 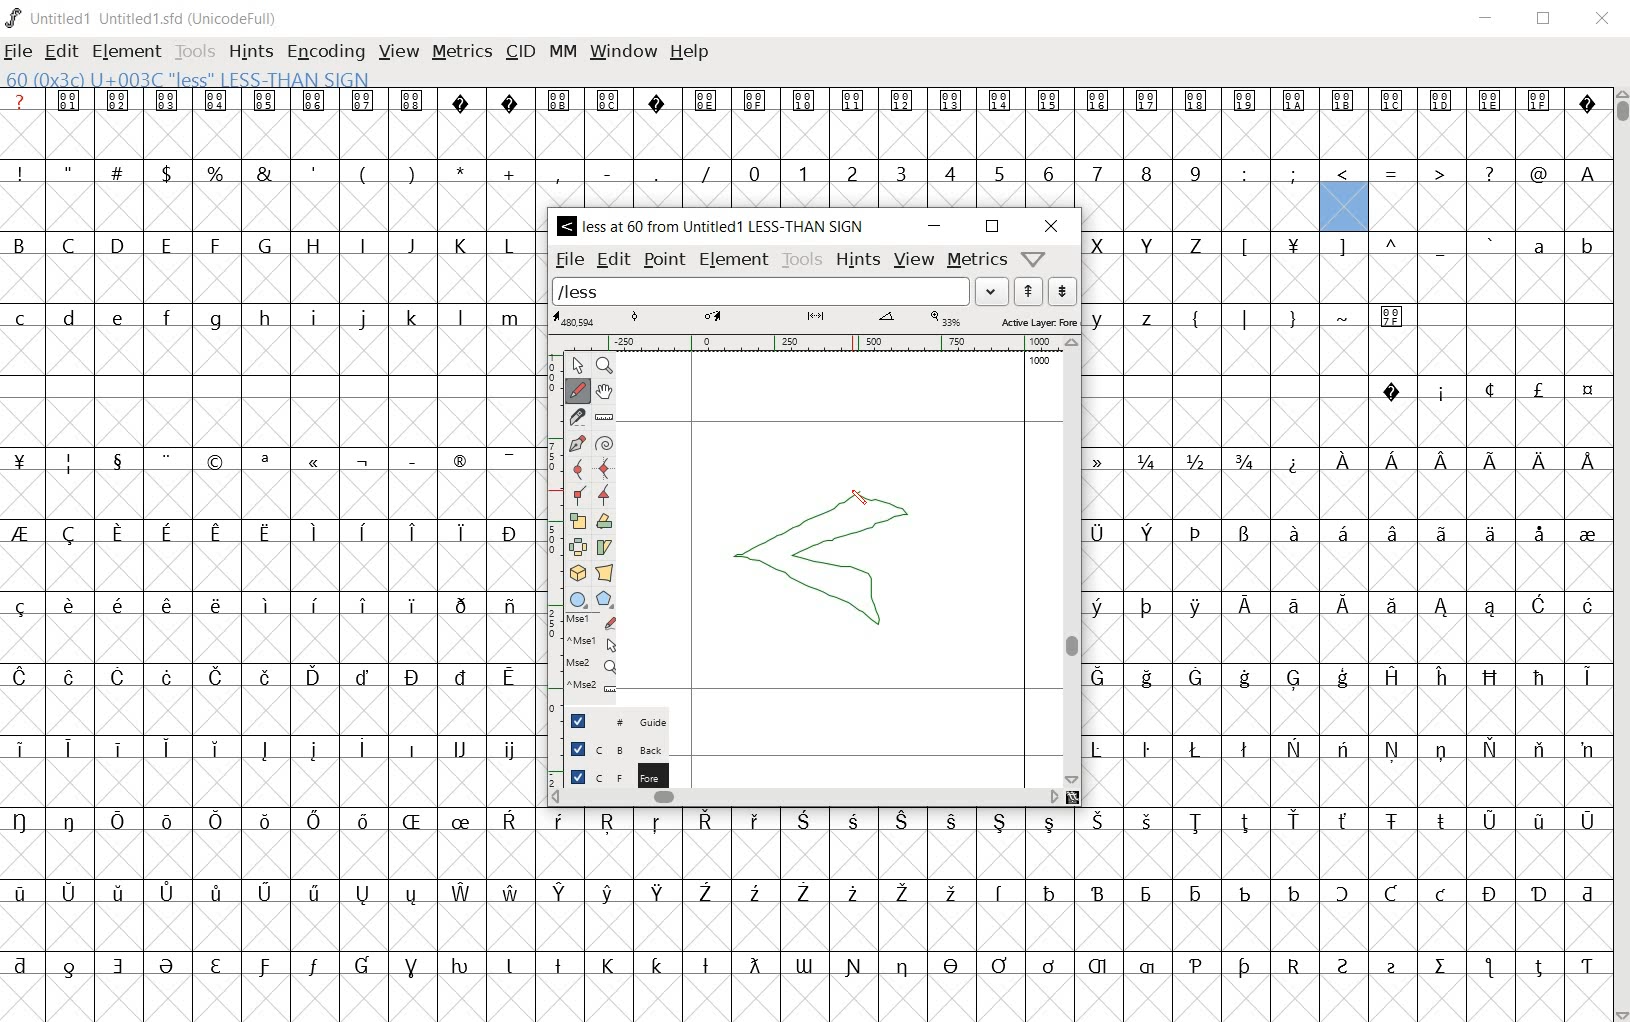 I want to click on Add a corner point, so click(x=579, y=494).